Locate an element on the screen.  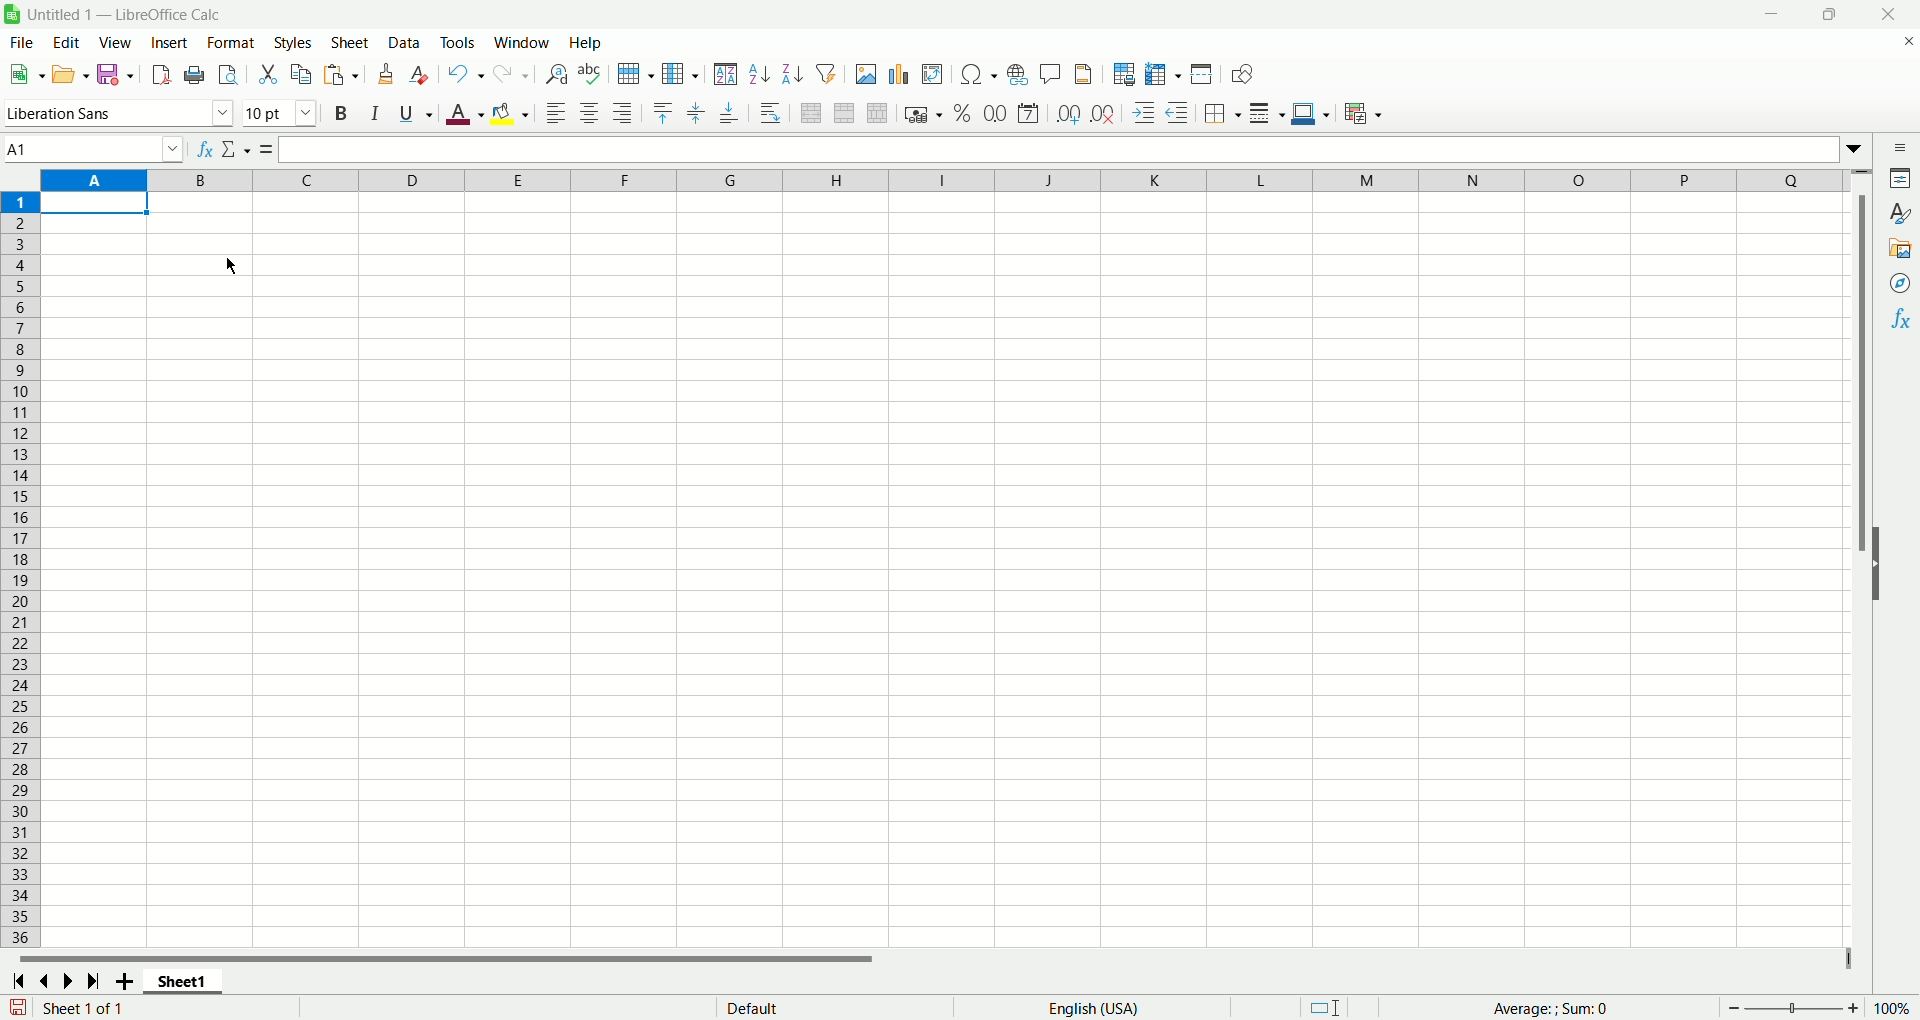
find and replace is located at coordinates (555, 75).